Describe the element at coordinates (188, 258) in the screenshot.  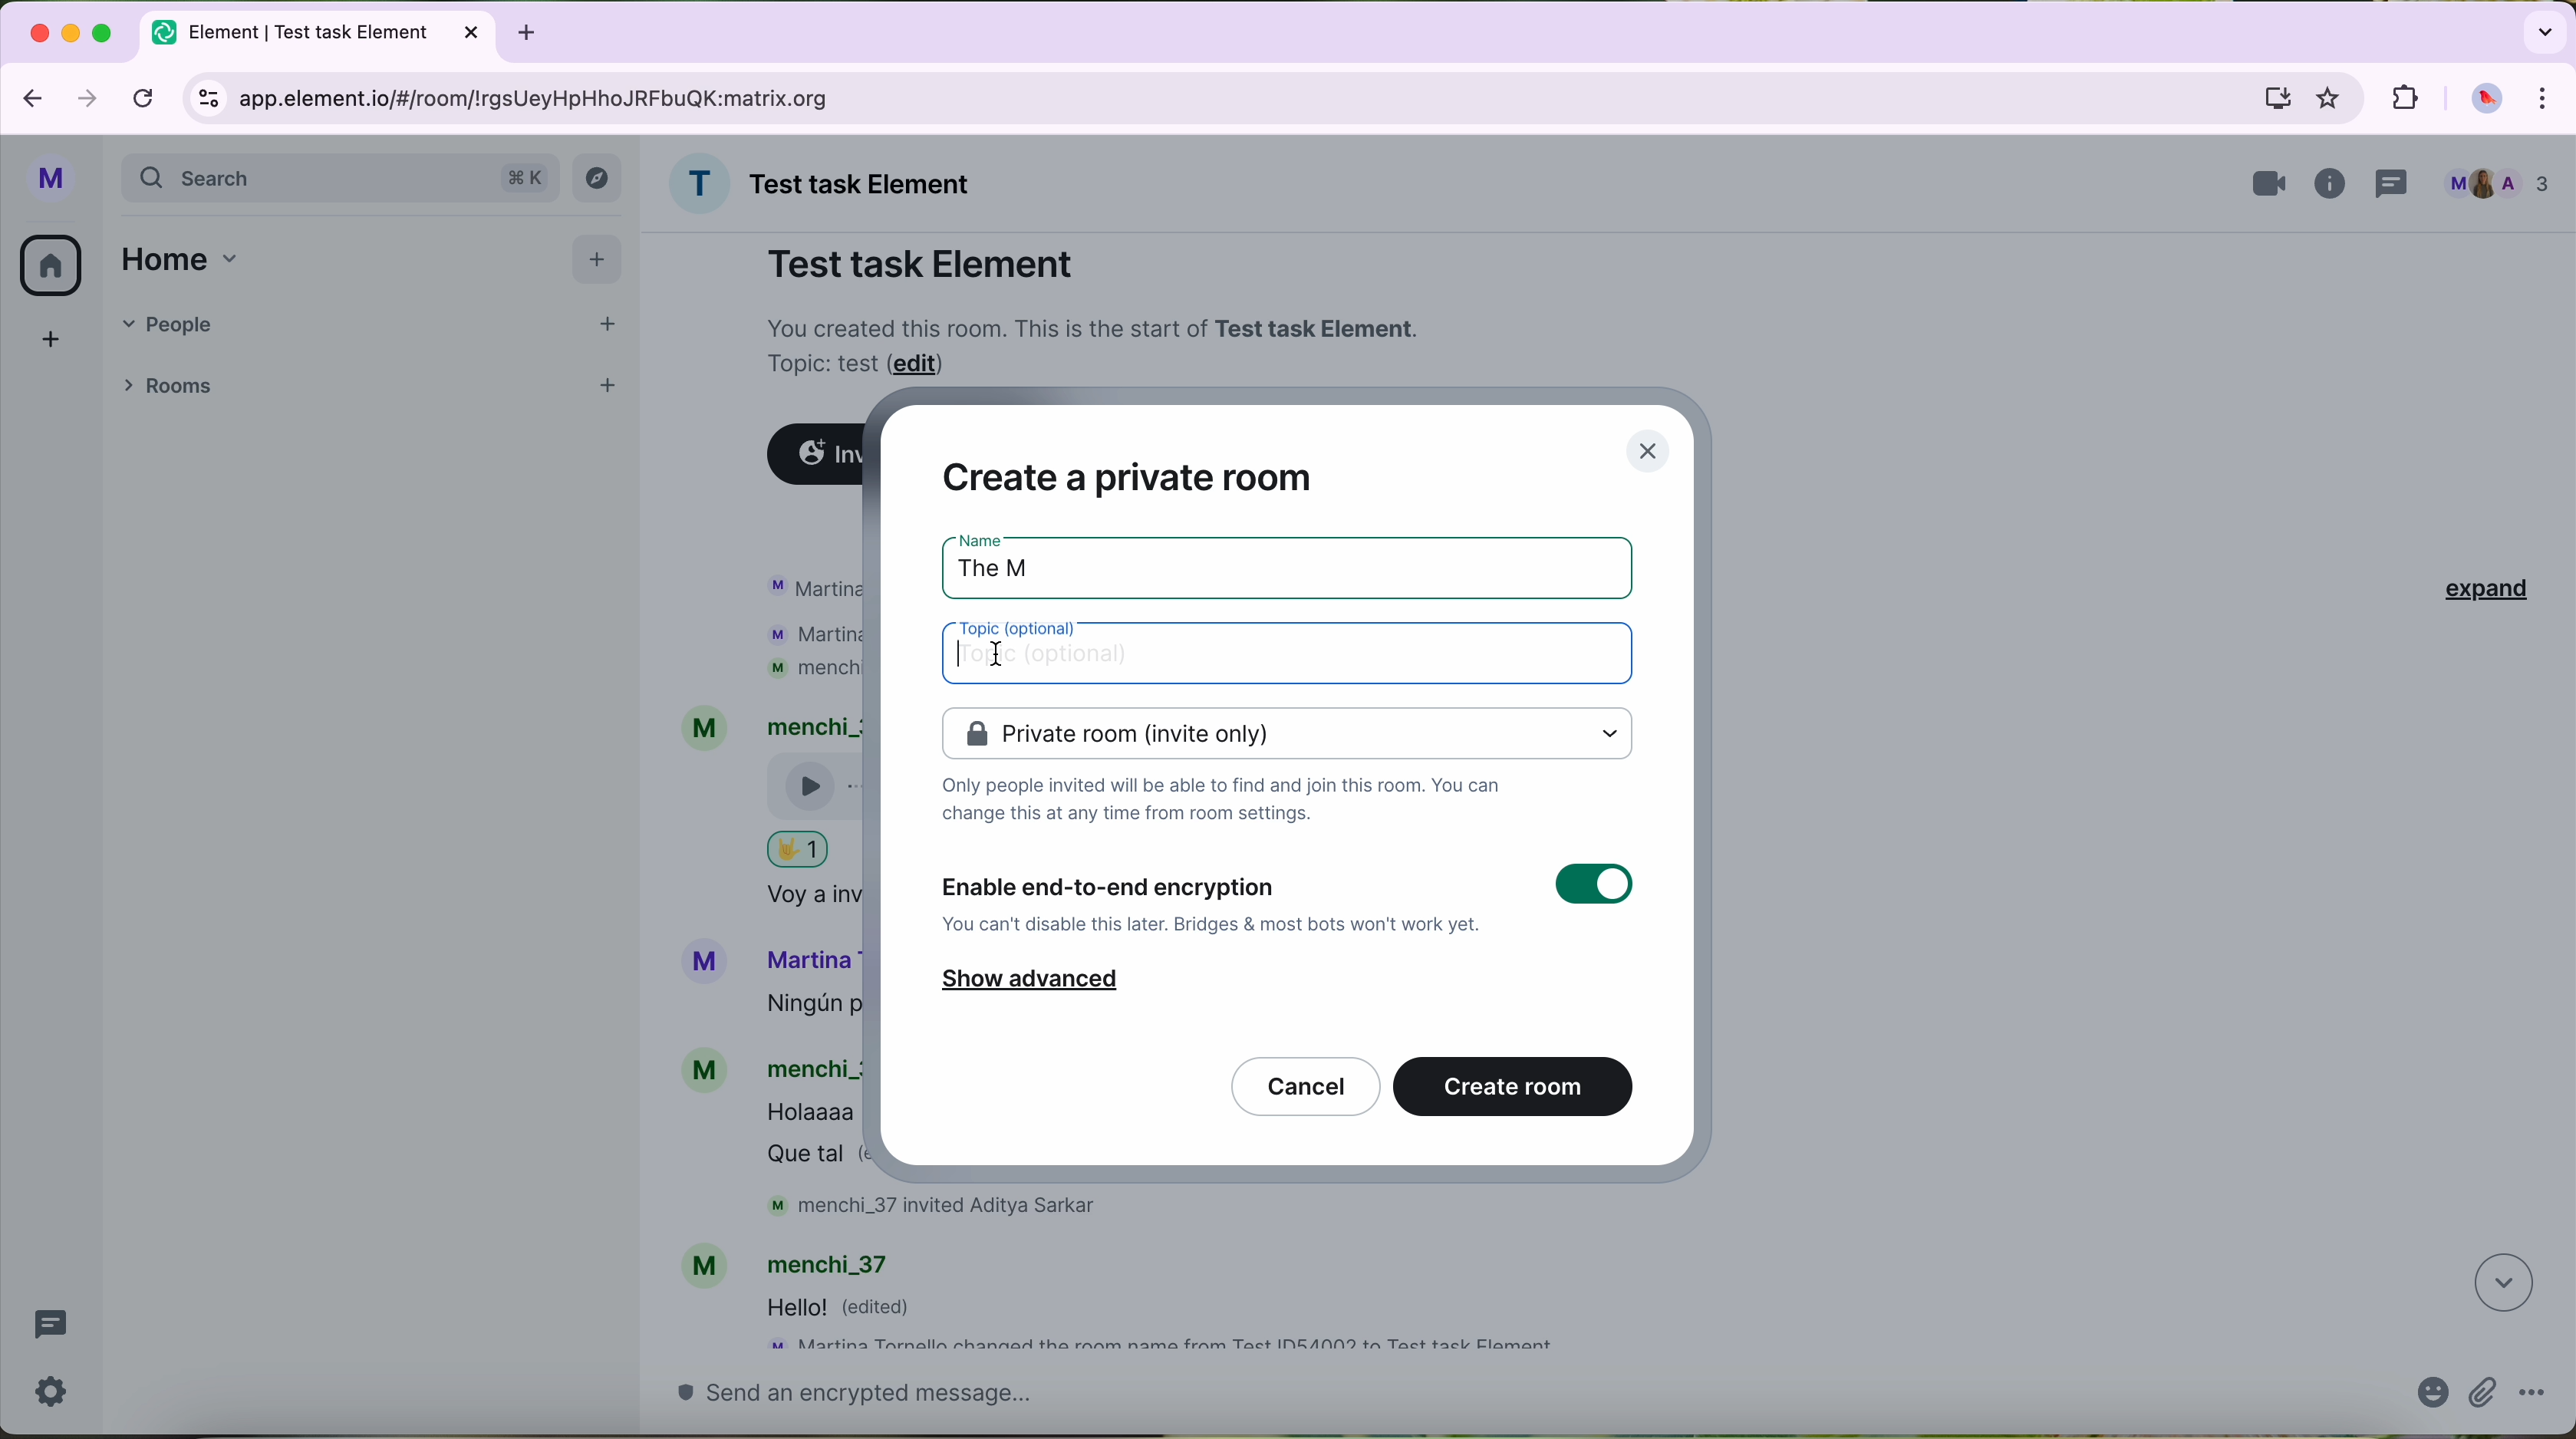
I see `home tab` at that location.